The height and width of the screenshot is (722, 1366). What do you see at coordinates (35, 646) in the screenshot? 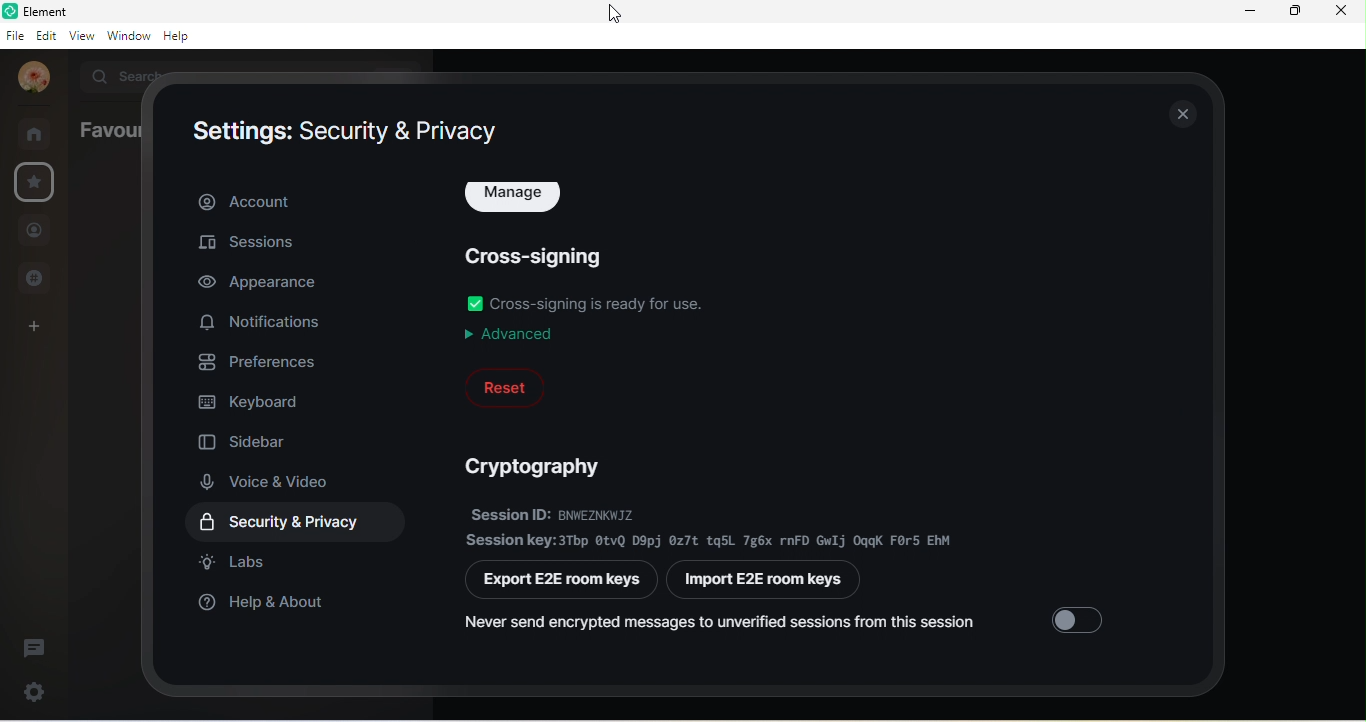
I see `threads` at bounding box center [35, 646].